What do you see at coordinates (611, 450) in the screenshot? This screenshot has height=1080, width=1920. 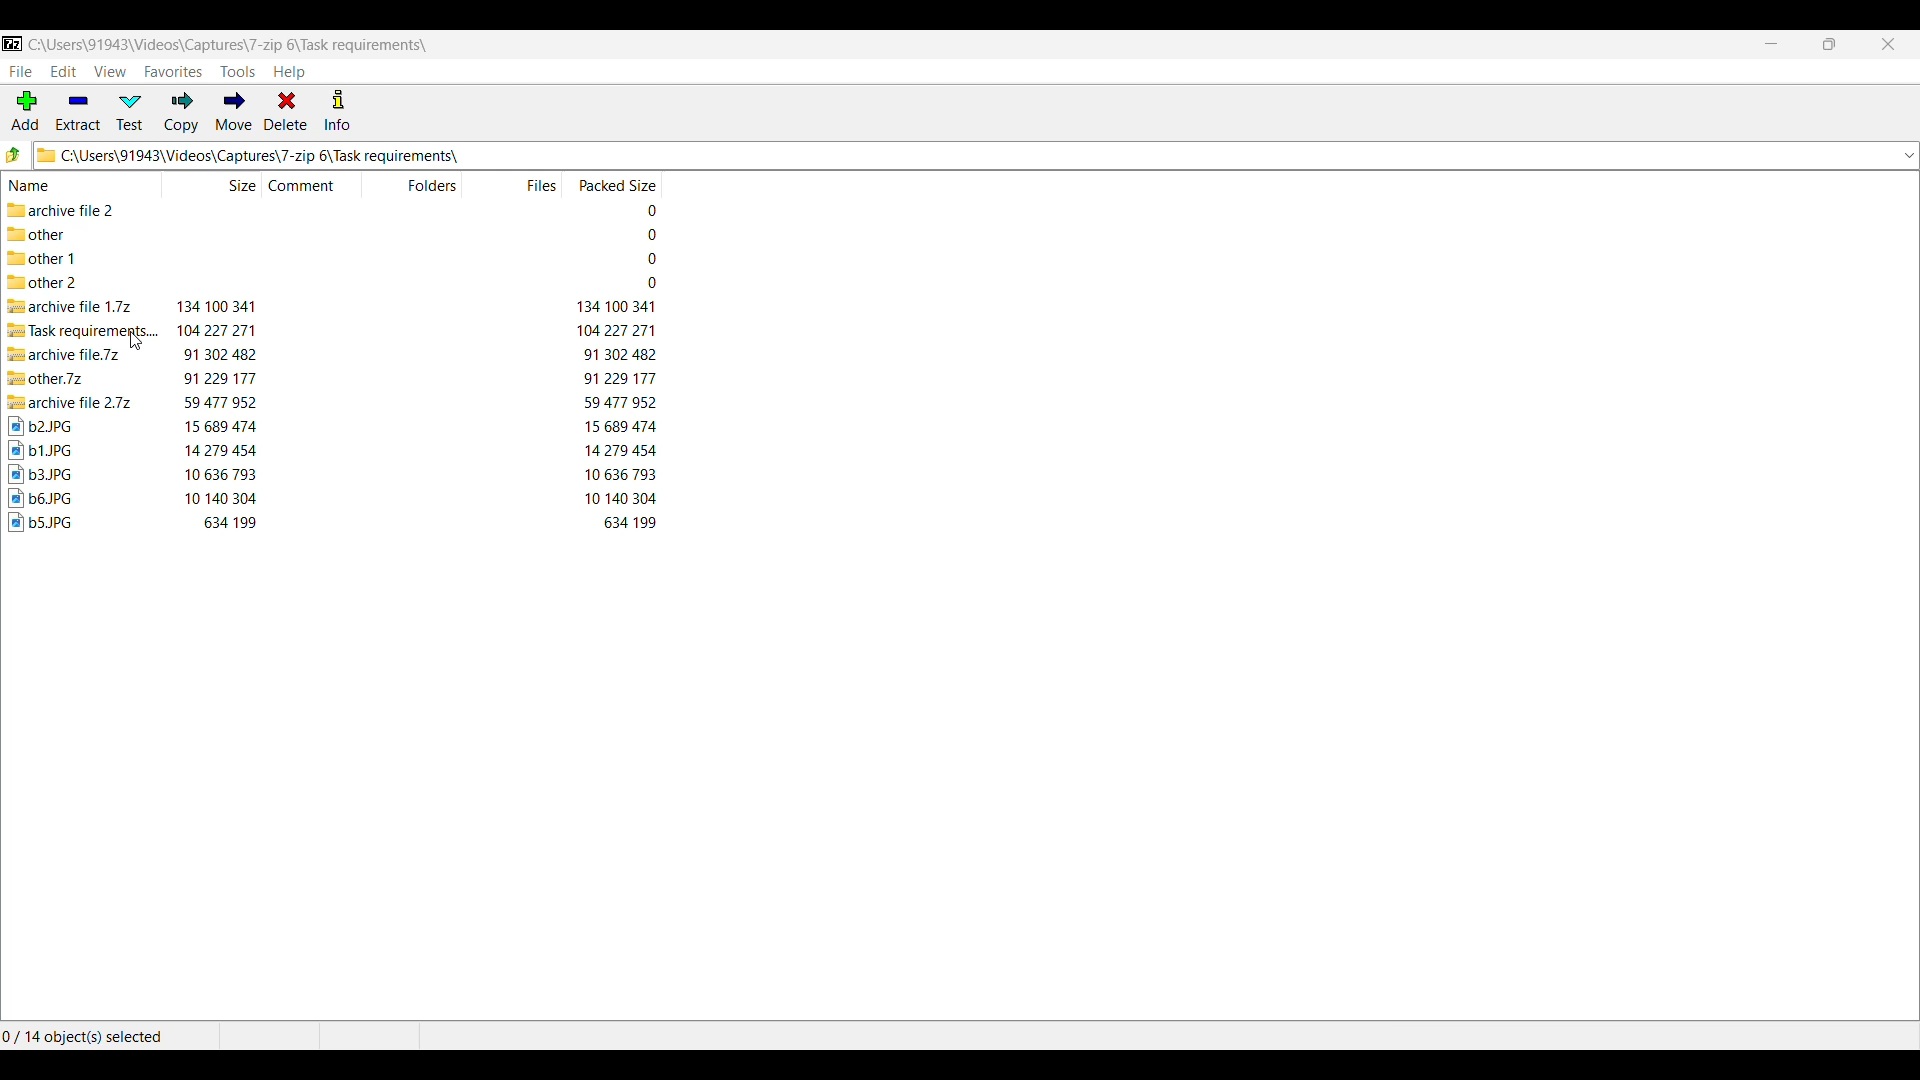 I see `packed size` at bounding box center [611, 450].